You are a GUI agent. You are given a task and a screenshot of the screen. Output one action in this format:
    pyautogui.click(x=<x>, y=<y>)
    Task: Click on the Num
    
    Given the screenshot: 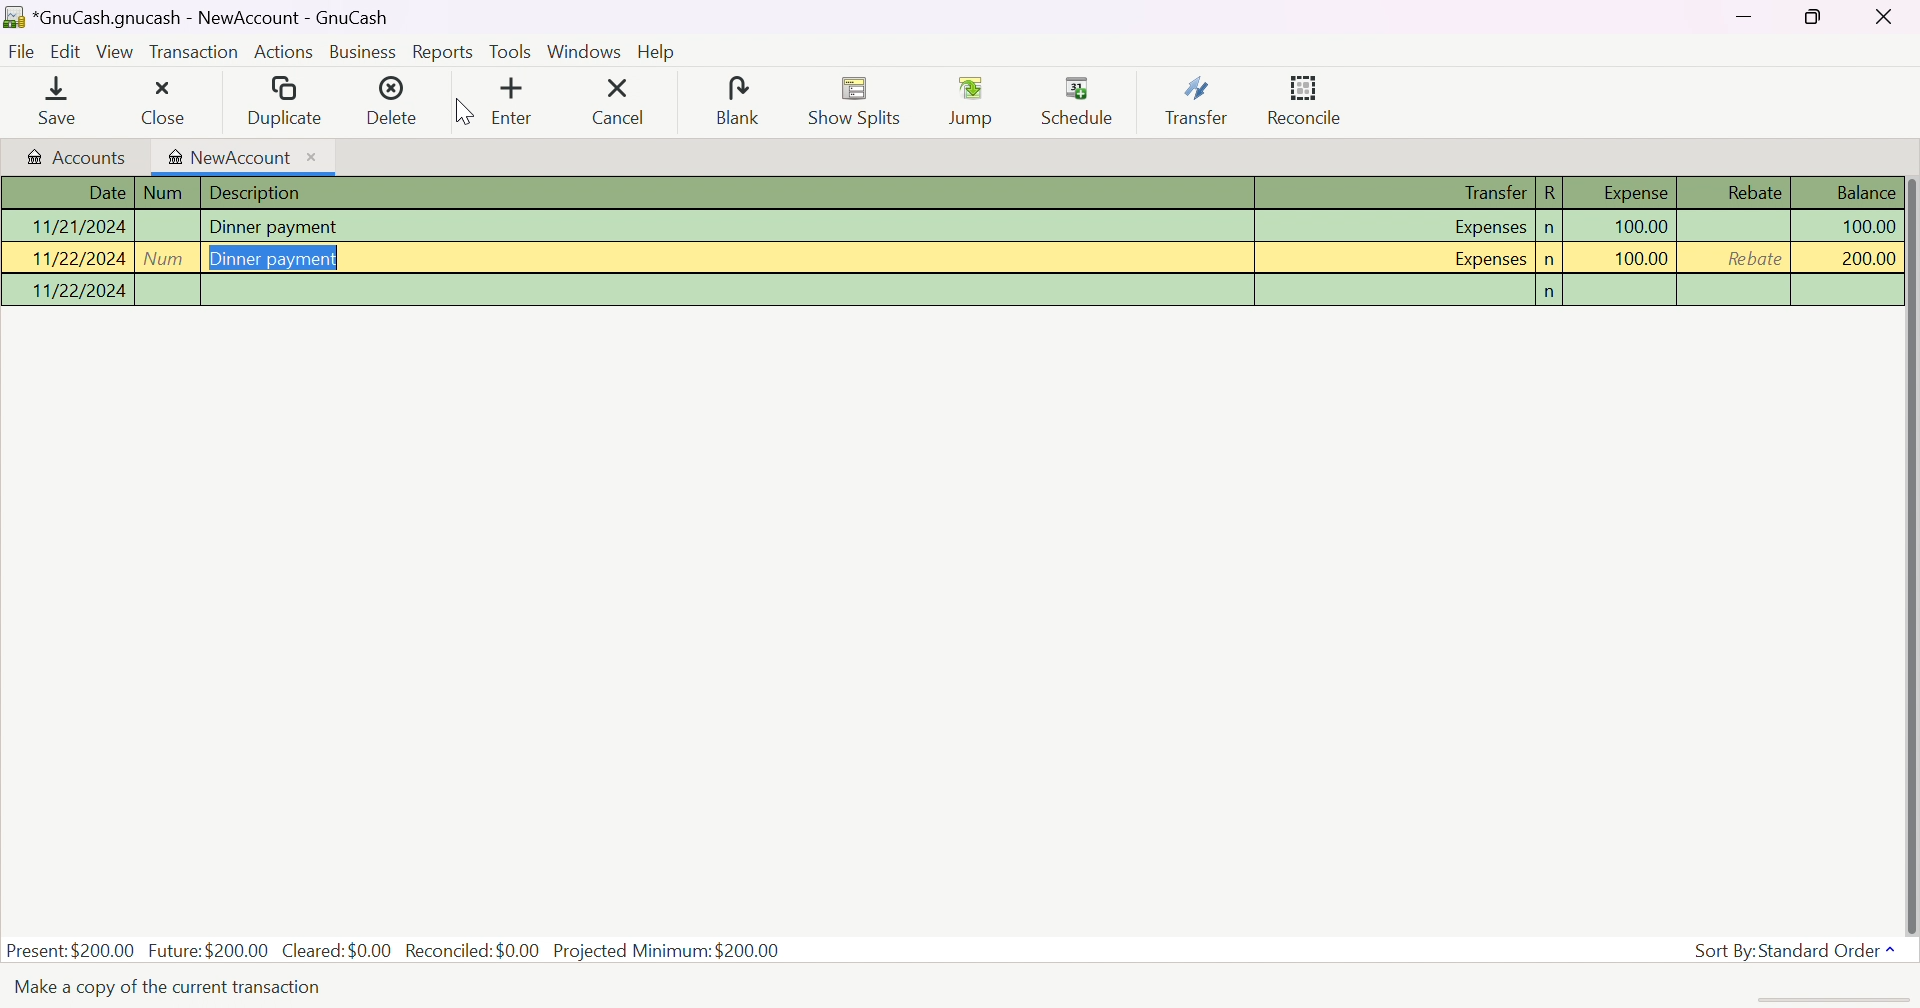 What is the action you would take?
    pyautogui.click(x=166, y=260)
    